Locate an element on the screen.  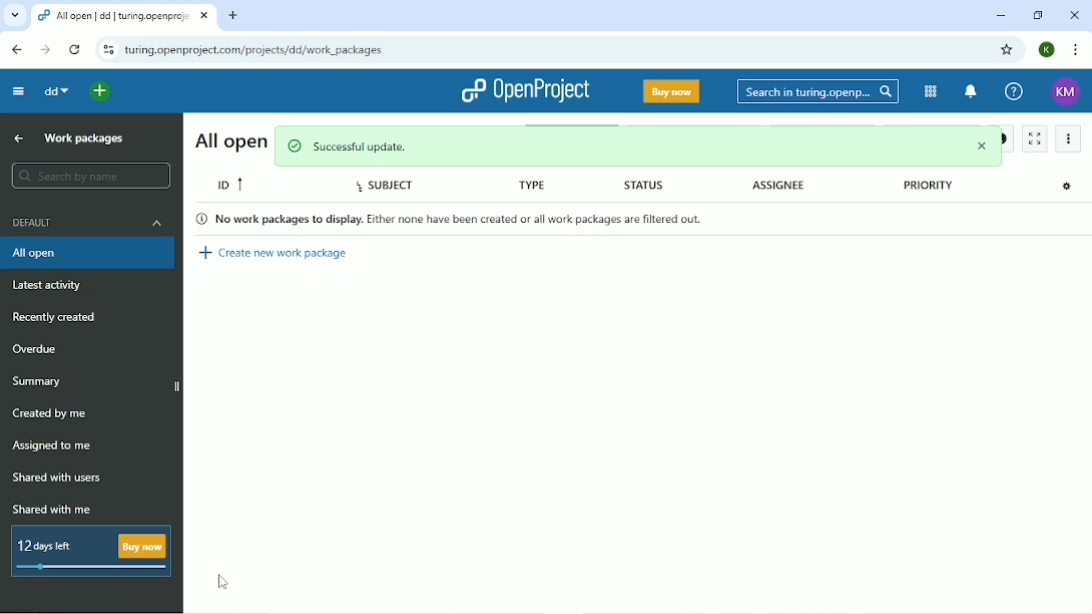
Configure view is located at coordinates (1070, 187).